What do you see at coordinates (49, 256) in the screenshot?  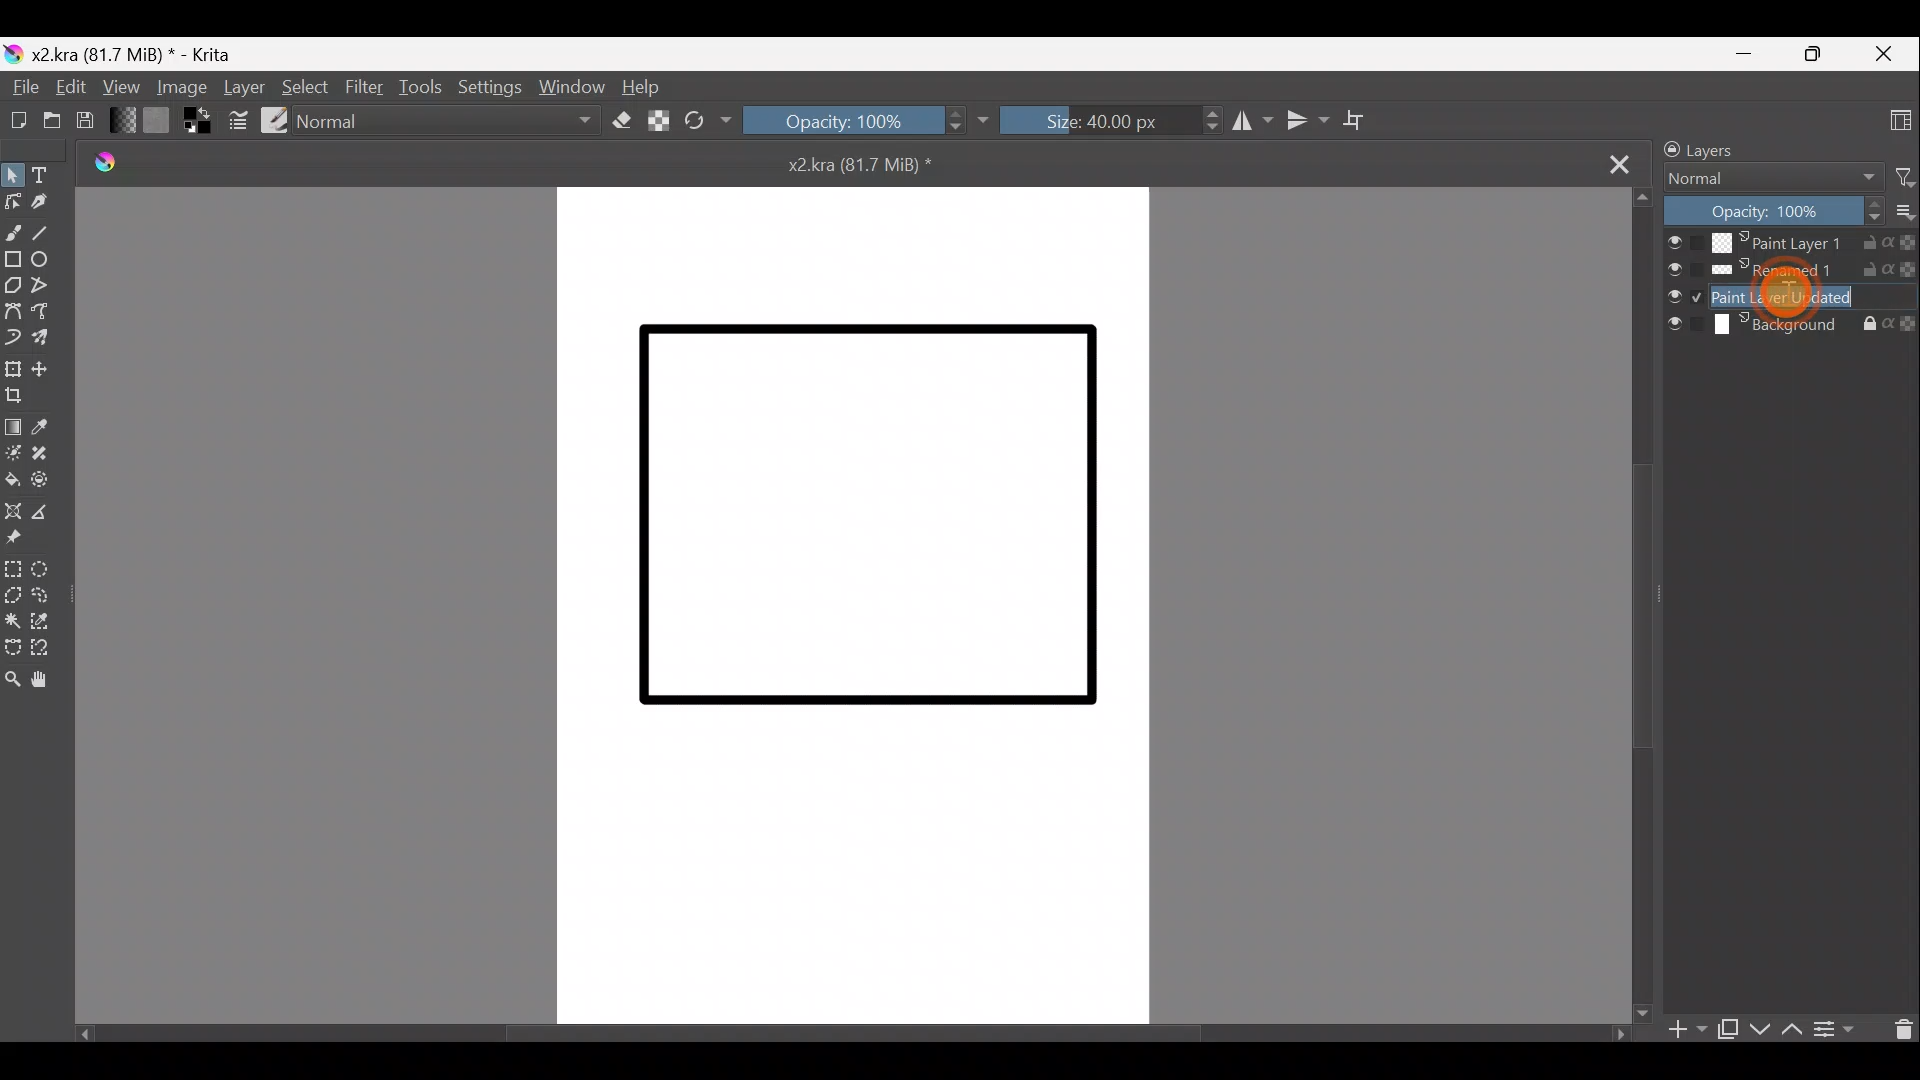 I see `Ellipse tool` at bounding box center [49, 256].